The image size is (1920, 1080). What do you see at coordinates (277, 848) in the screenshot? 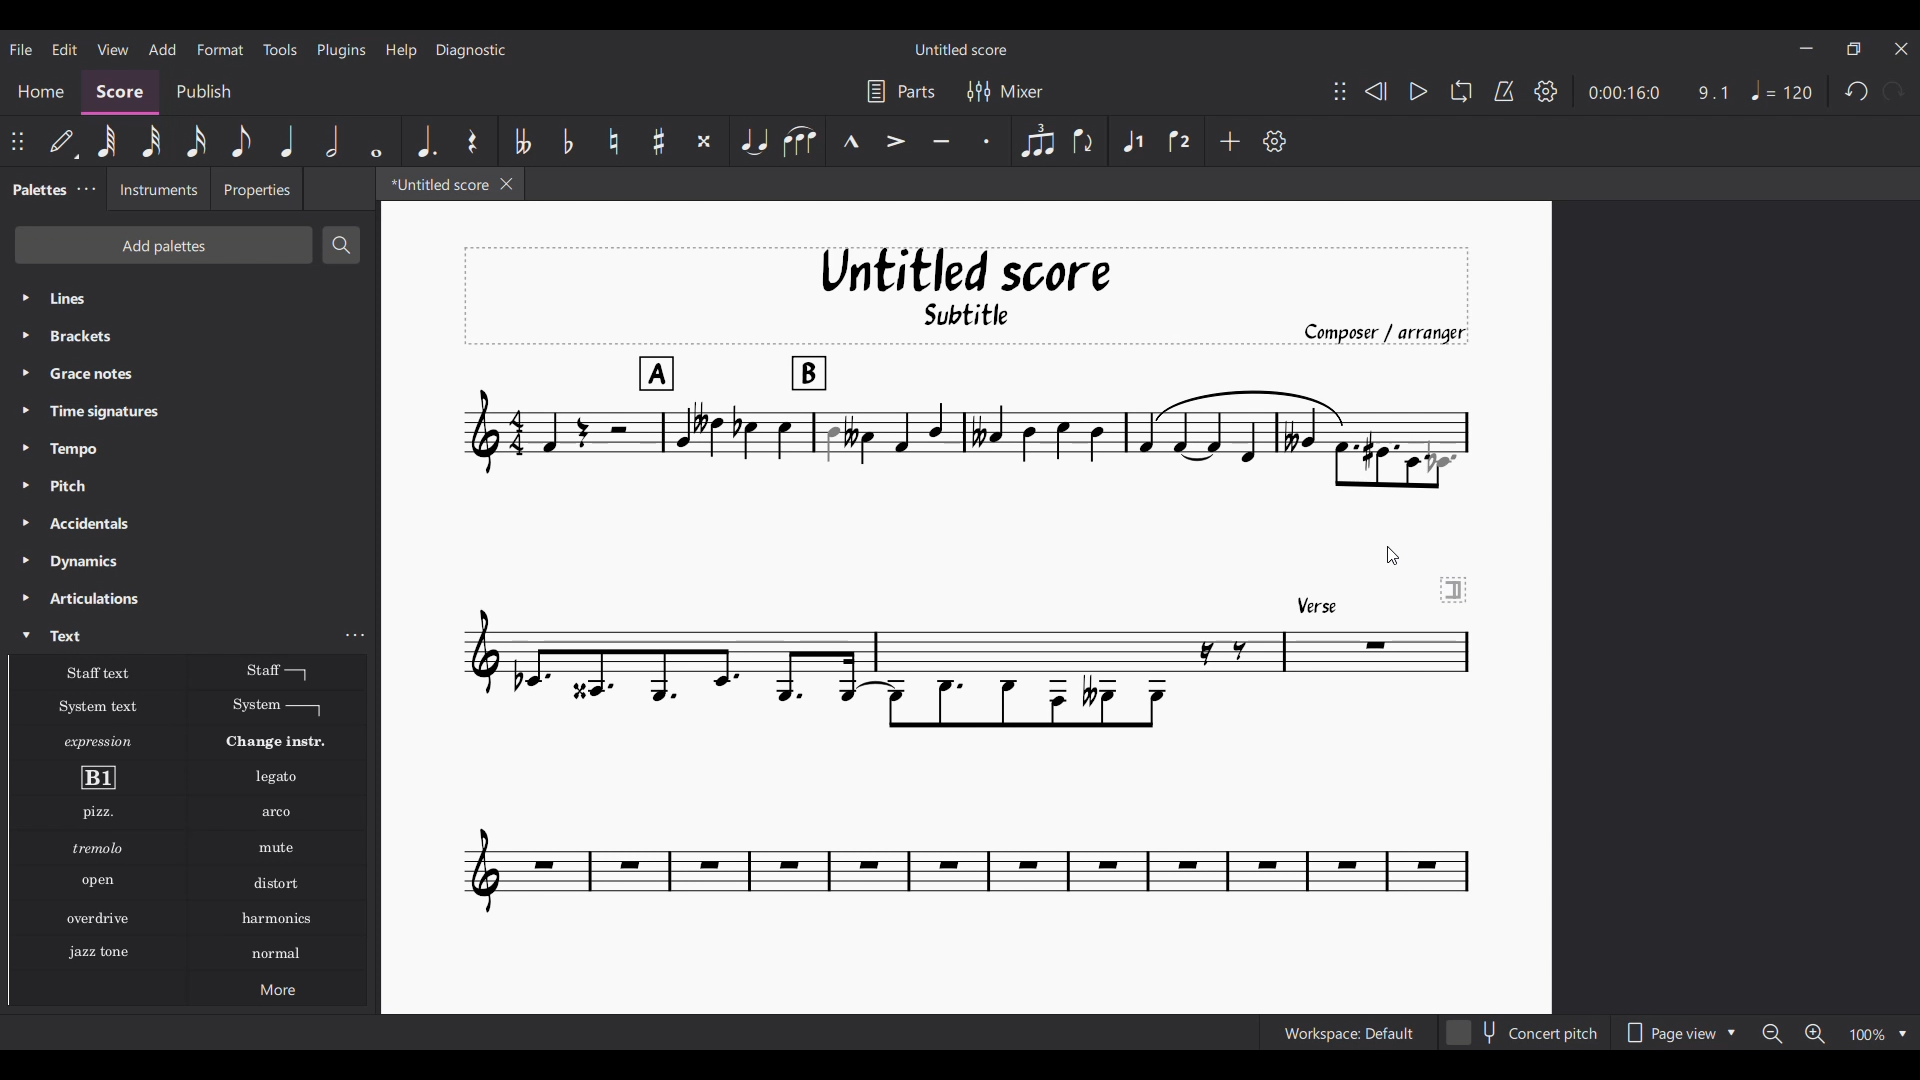
I see `Mute` at bounding box center [277, 848].